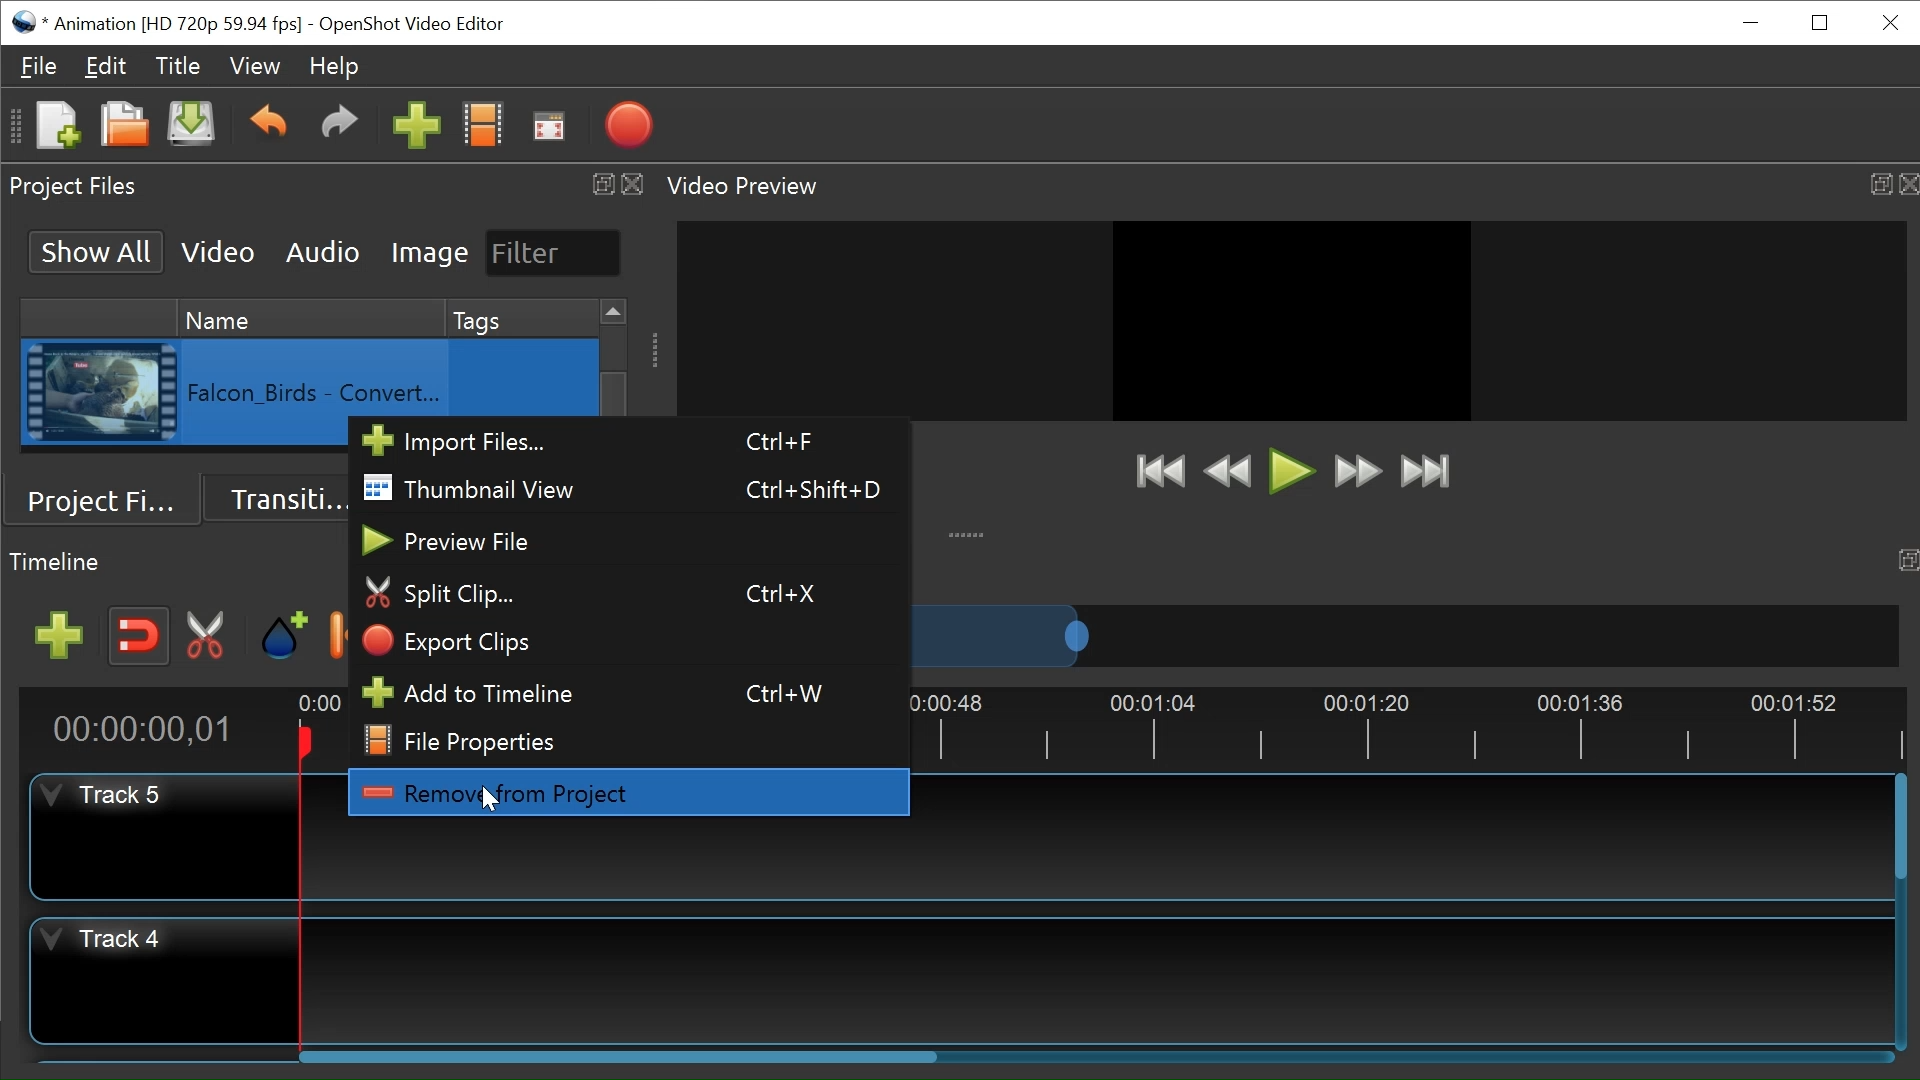 The width and height of the screenshot is (1920, 1080). What do you see at coordinates (411, 25) in the screenshot?
I see `OpenShot Video Editor` at bounding box center [411, 25].